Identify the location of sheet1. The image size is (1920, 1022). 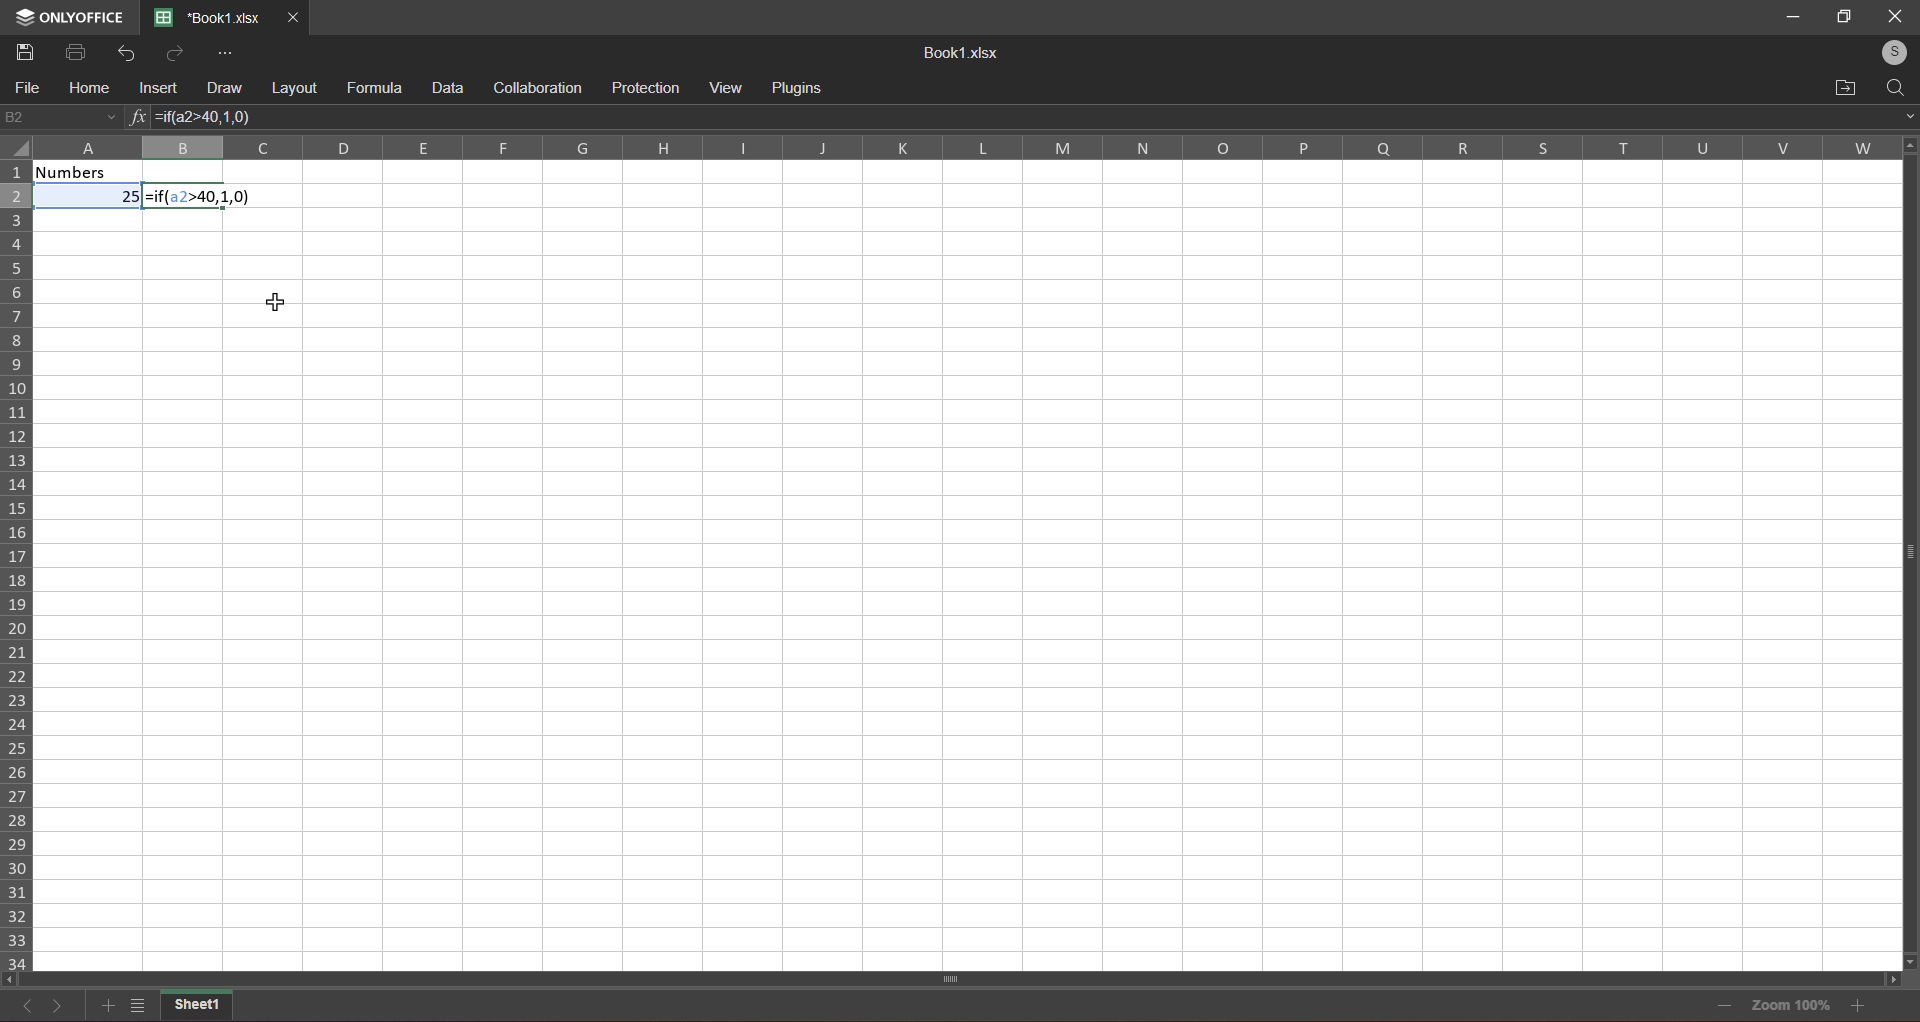
(199, 1007).